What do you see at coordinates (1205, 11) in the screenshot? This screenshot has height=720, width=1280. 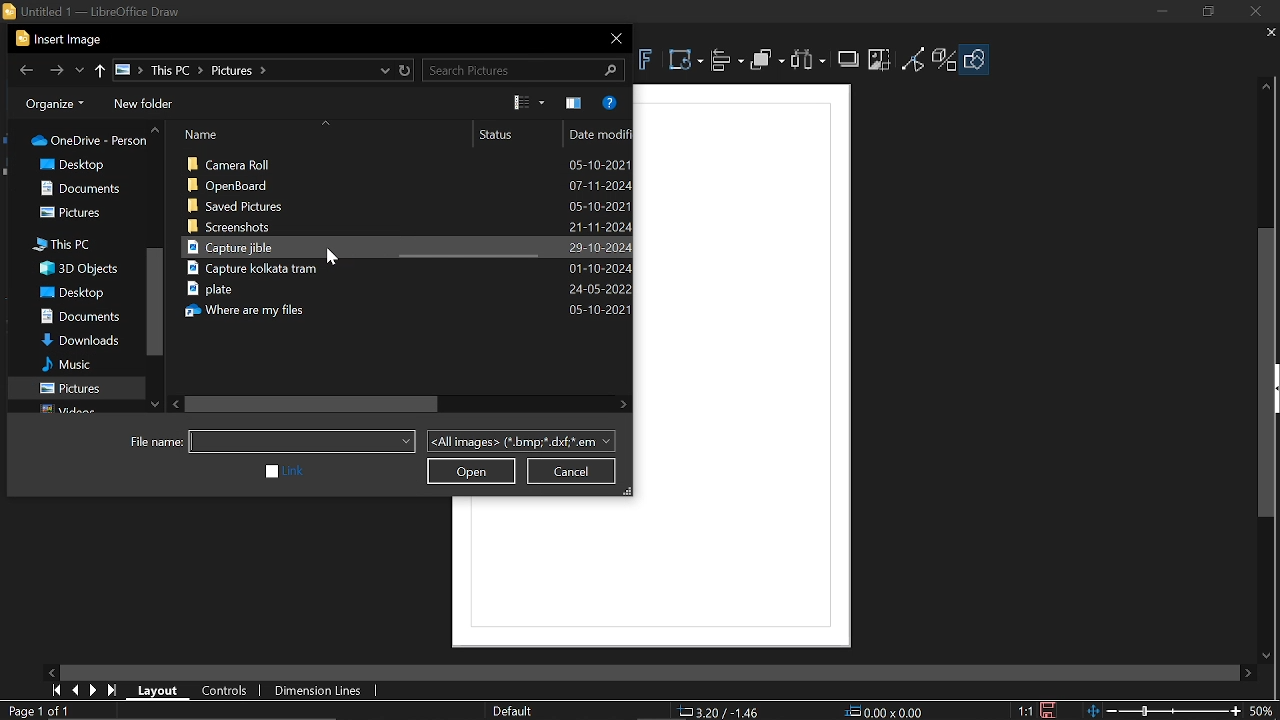 I see `Restore down` at bounding box center [1205, 11].